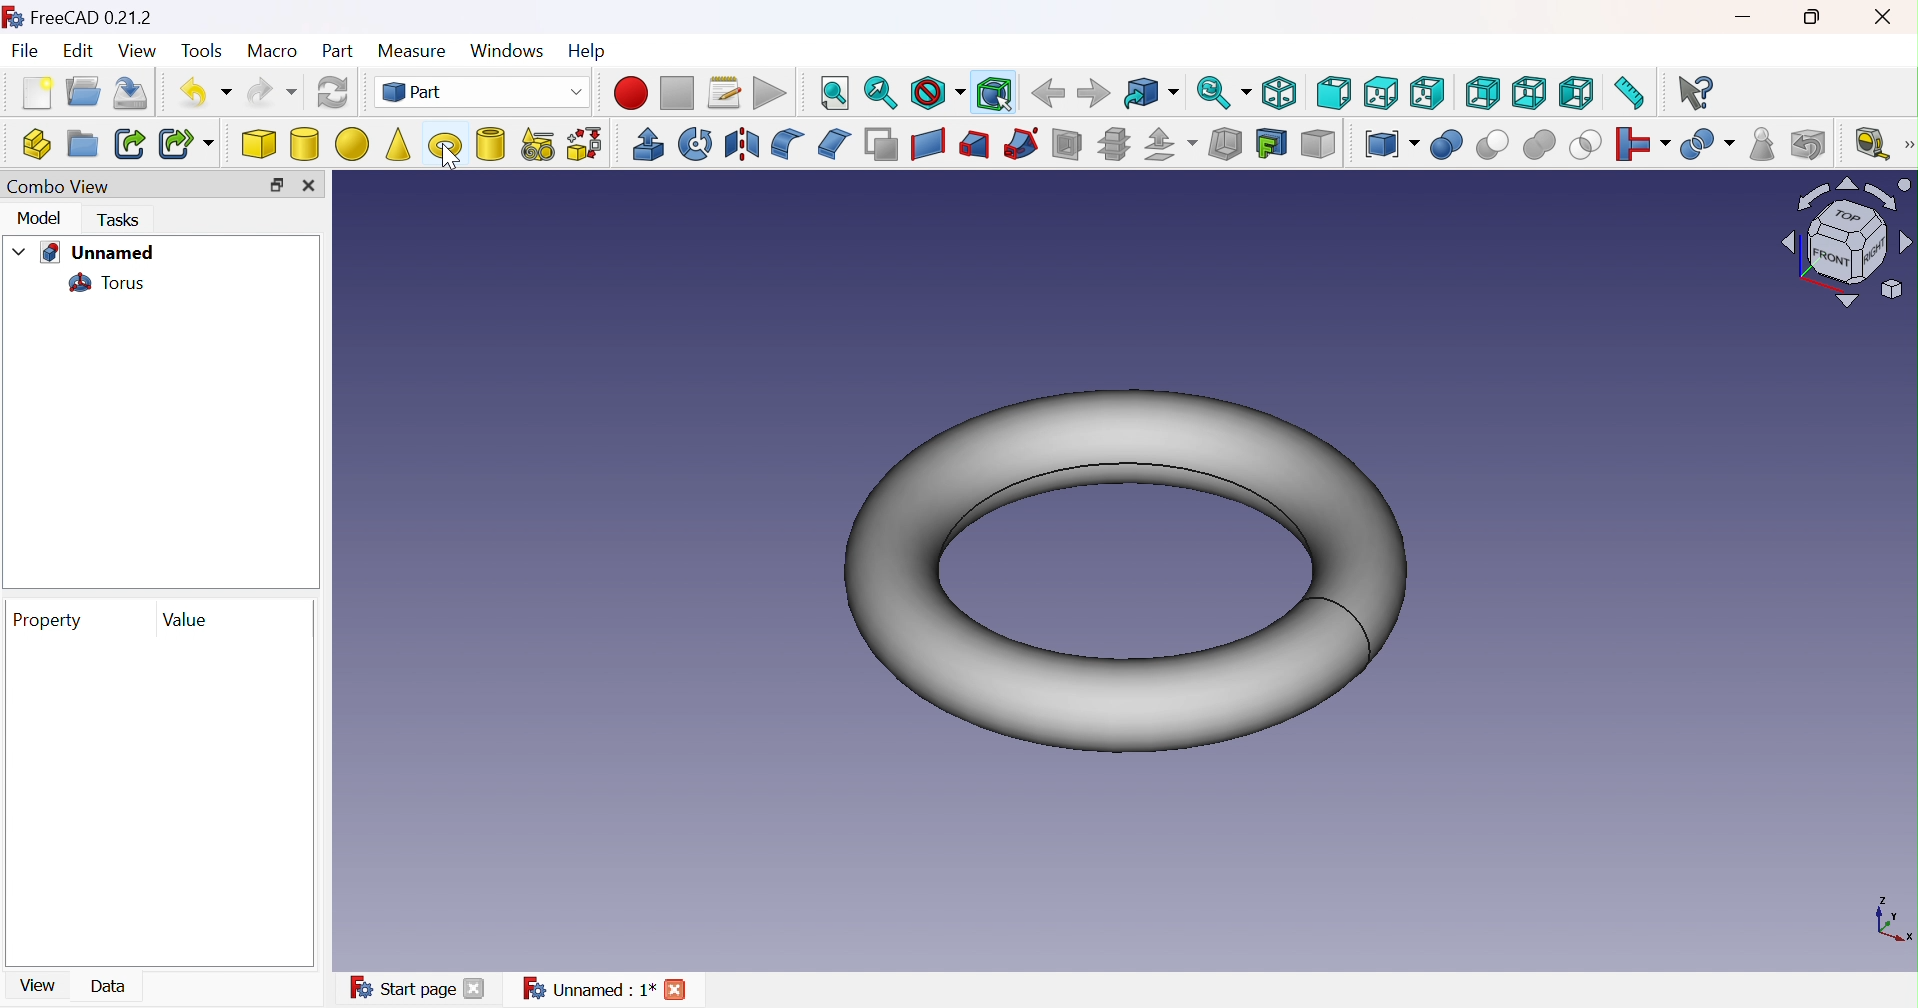 The width and height of the screenshot is (1918, 1008). What do you see at coordinates (1066, 145) in the screenshot?
I see `Section` at bounding box center [1066, 145].